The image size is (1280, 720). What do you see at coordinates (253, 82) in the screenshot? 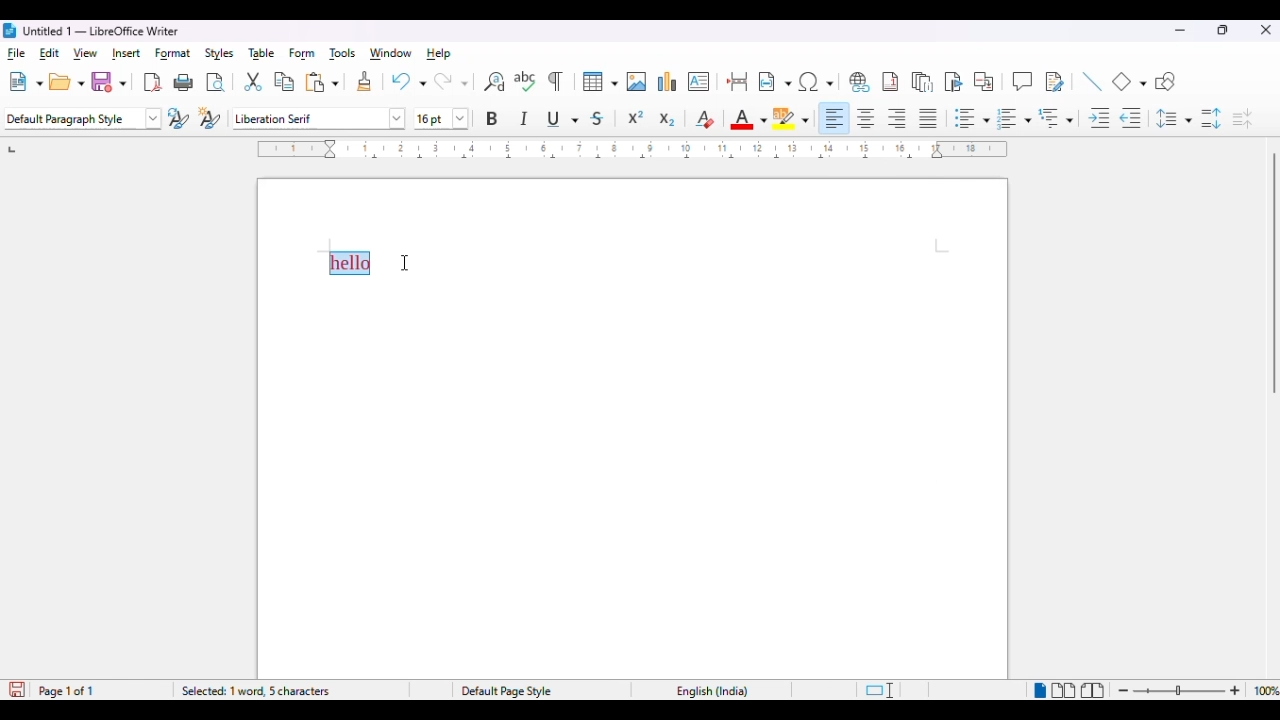
I see `cut` at bounding box center [253, 82].